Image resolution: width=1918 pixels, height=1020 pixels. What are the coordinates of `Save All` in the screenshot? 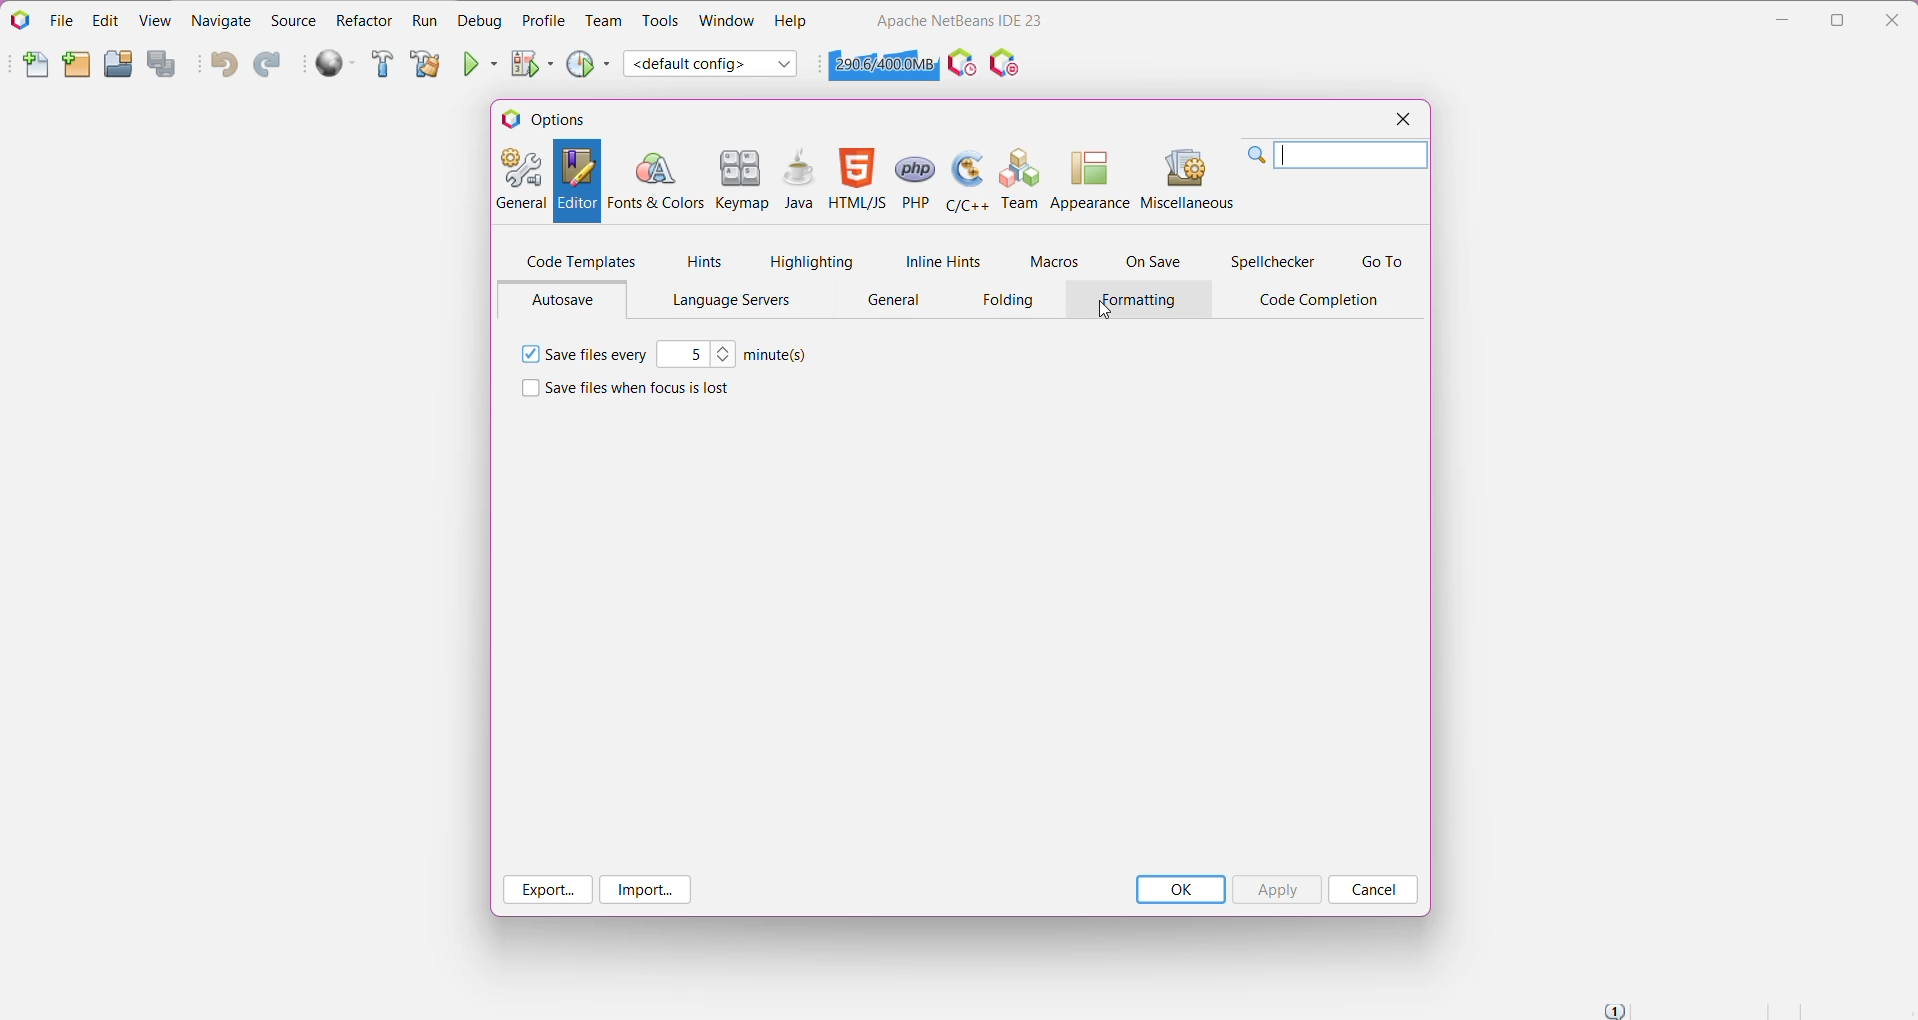 It's located at (165, 65).